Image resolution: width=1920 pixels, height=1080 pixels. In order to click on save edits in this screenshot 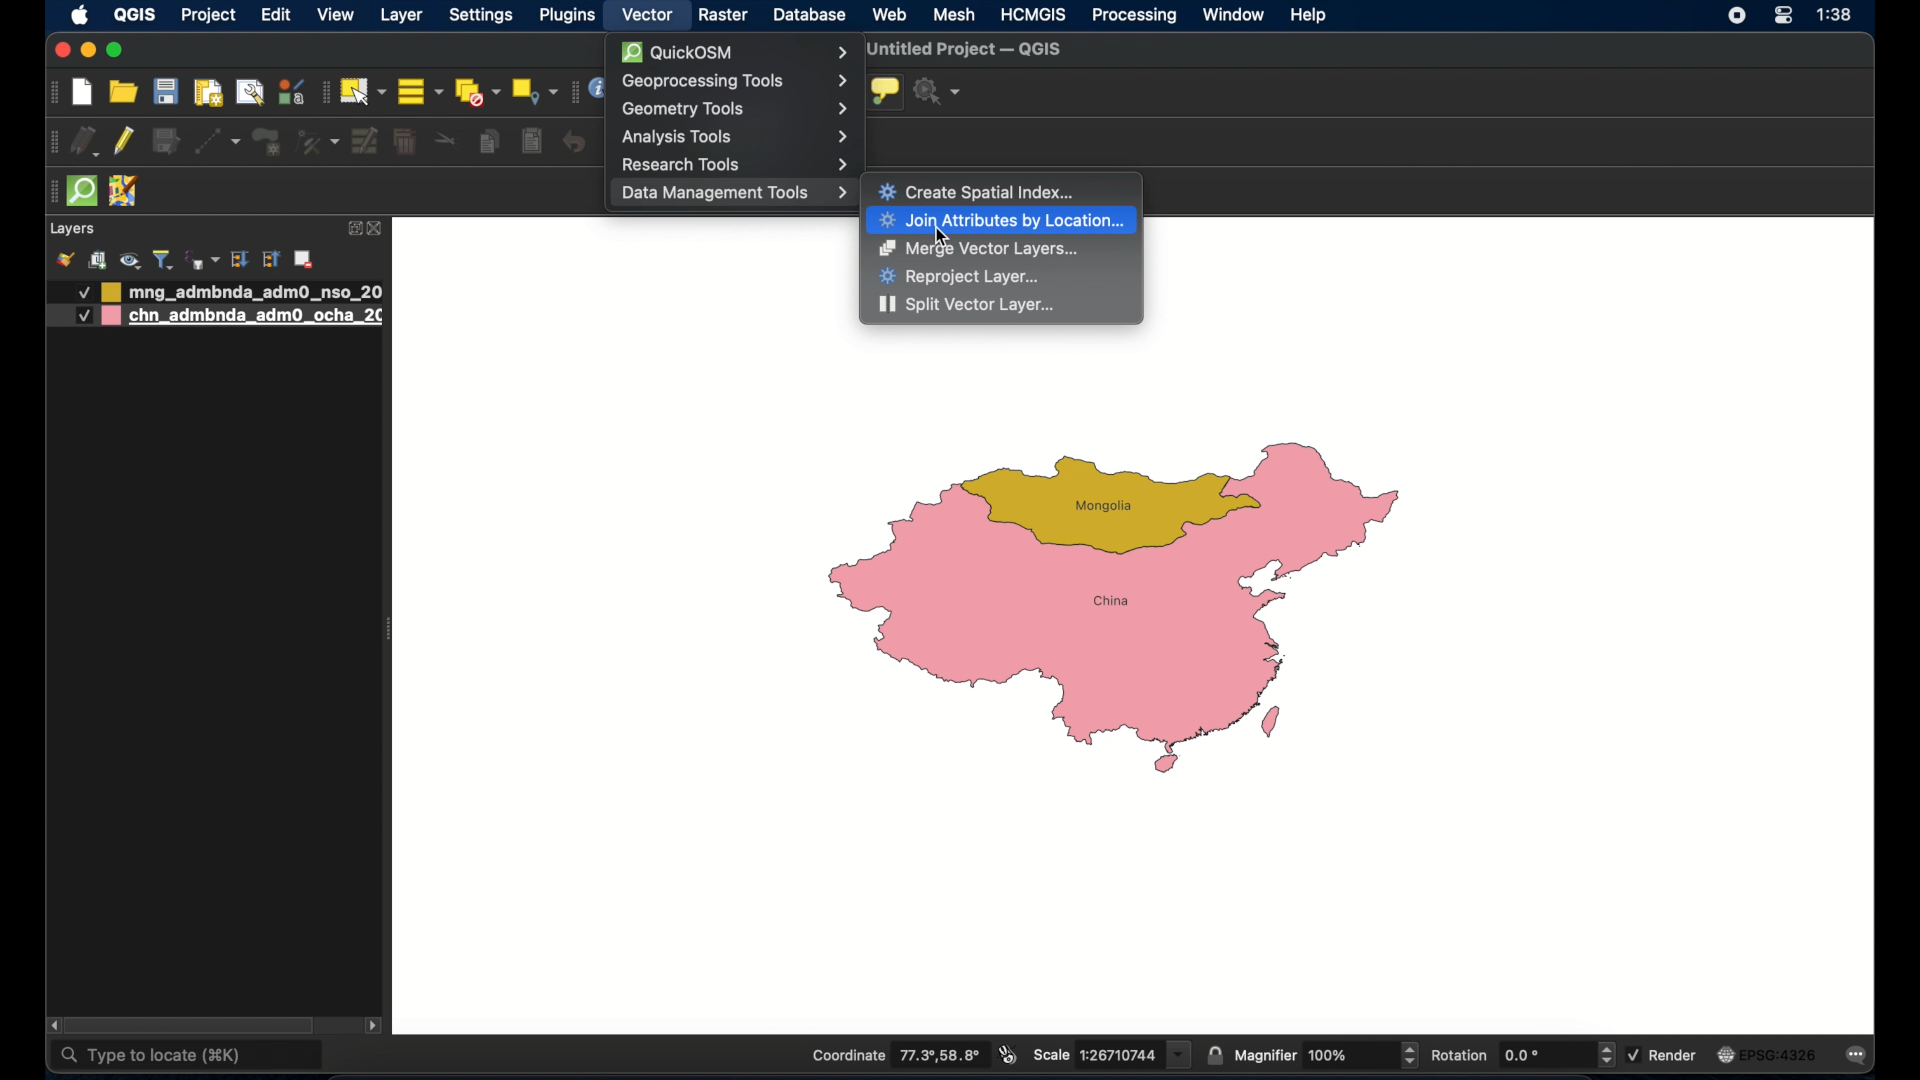, I will do `click(168, 141)`.